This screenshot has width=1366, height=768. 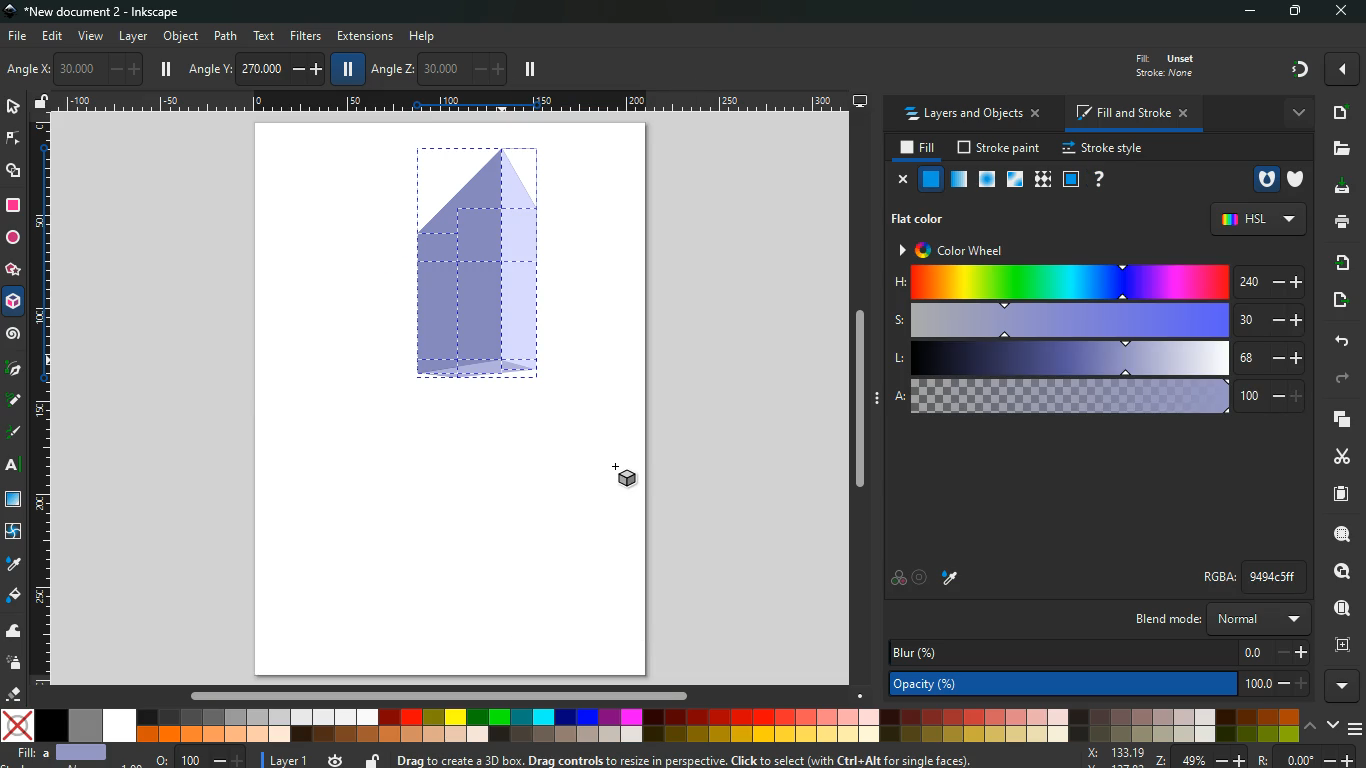 What do you see at coordinates (39, 400) in the screenshot?
I see `Ruler` at bounding box center [39, 400].